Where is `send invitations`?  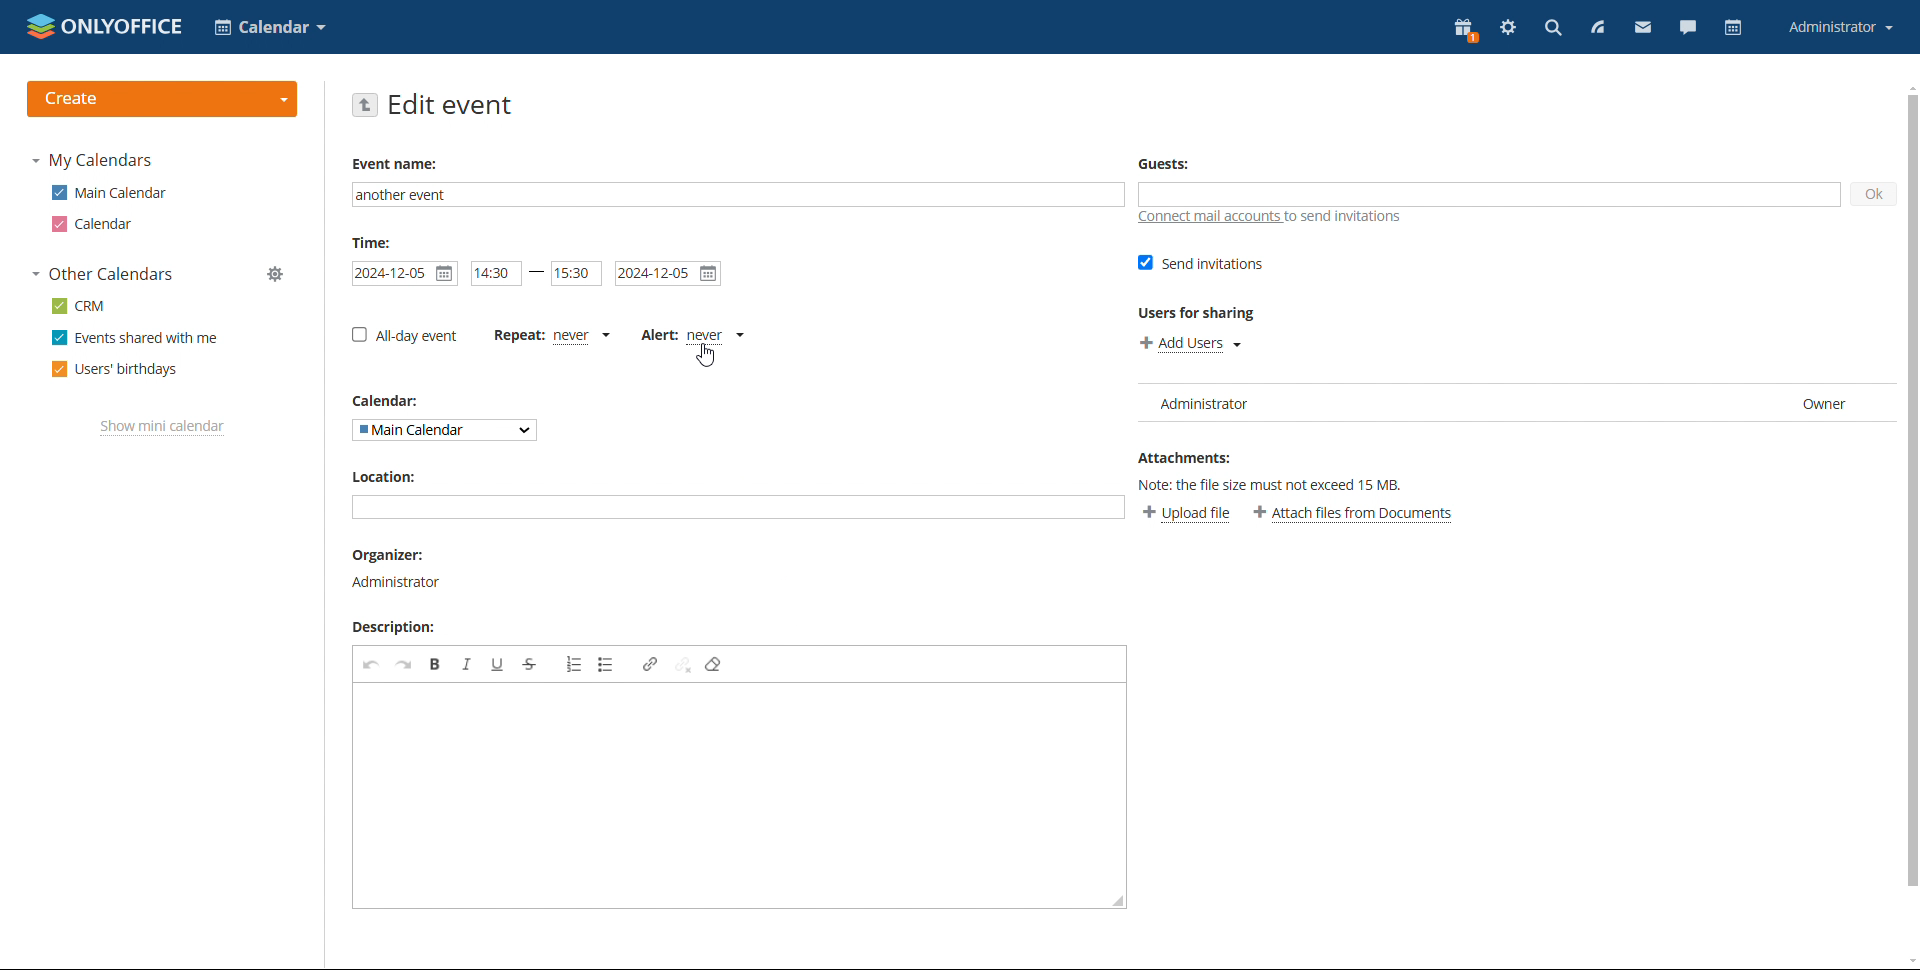 send invitations is located at coordinates (1202, 263).